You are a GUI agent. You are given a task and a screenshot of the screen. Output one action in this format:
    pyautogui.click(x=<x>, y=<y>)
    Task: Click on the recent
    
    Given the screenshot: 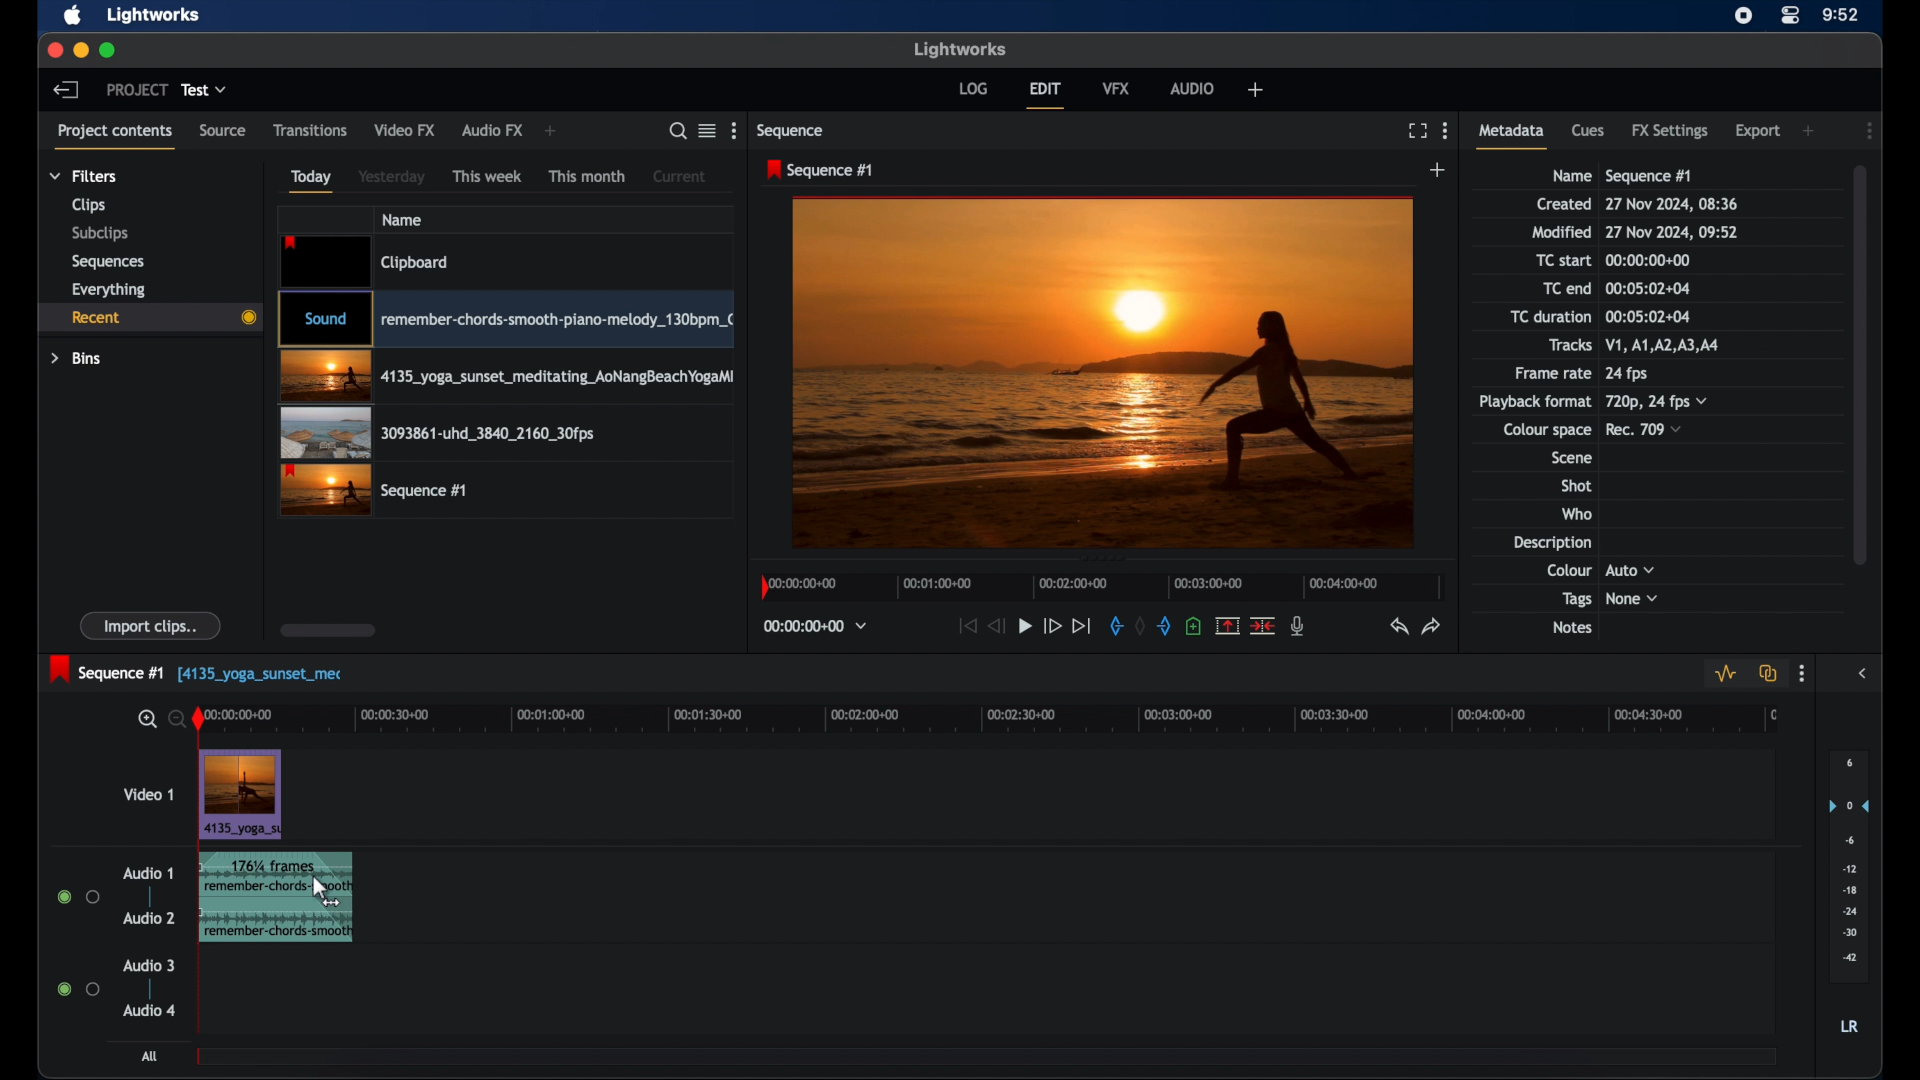 What is the action you would take?
    pyautogui.click(x=149, y=320)
    